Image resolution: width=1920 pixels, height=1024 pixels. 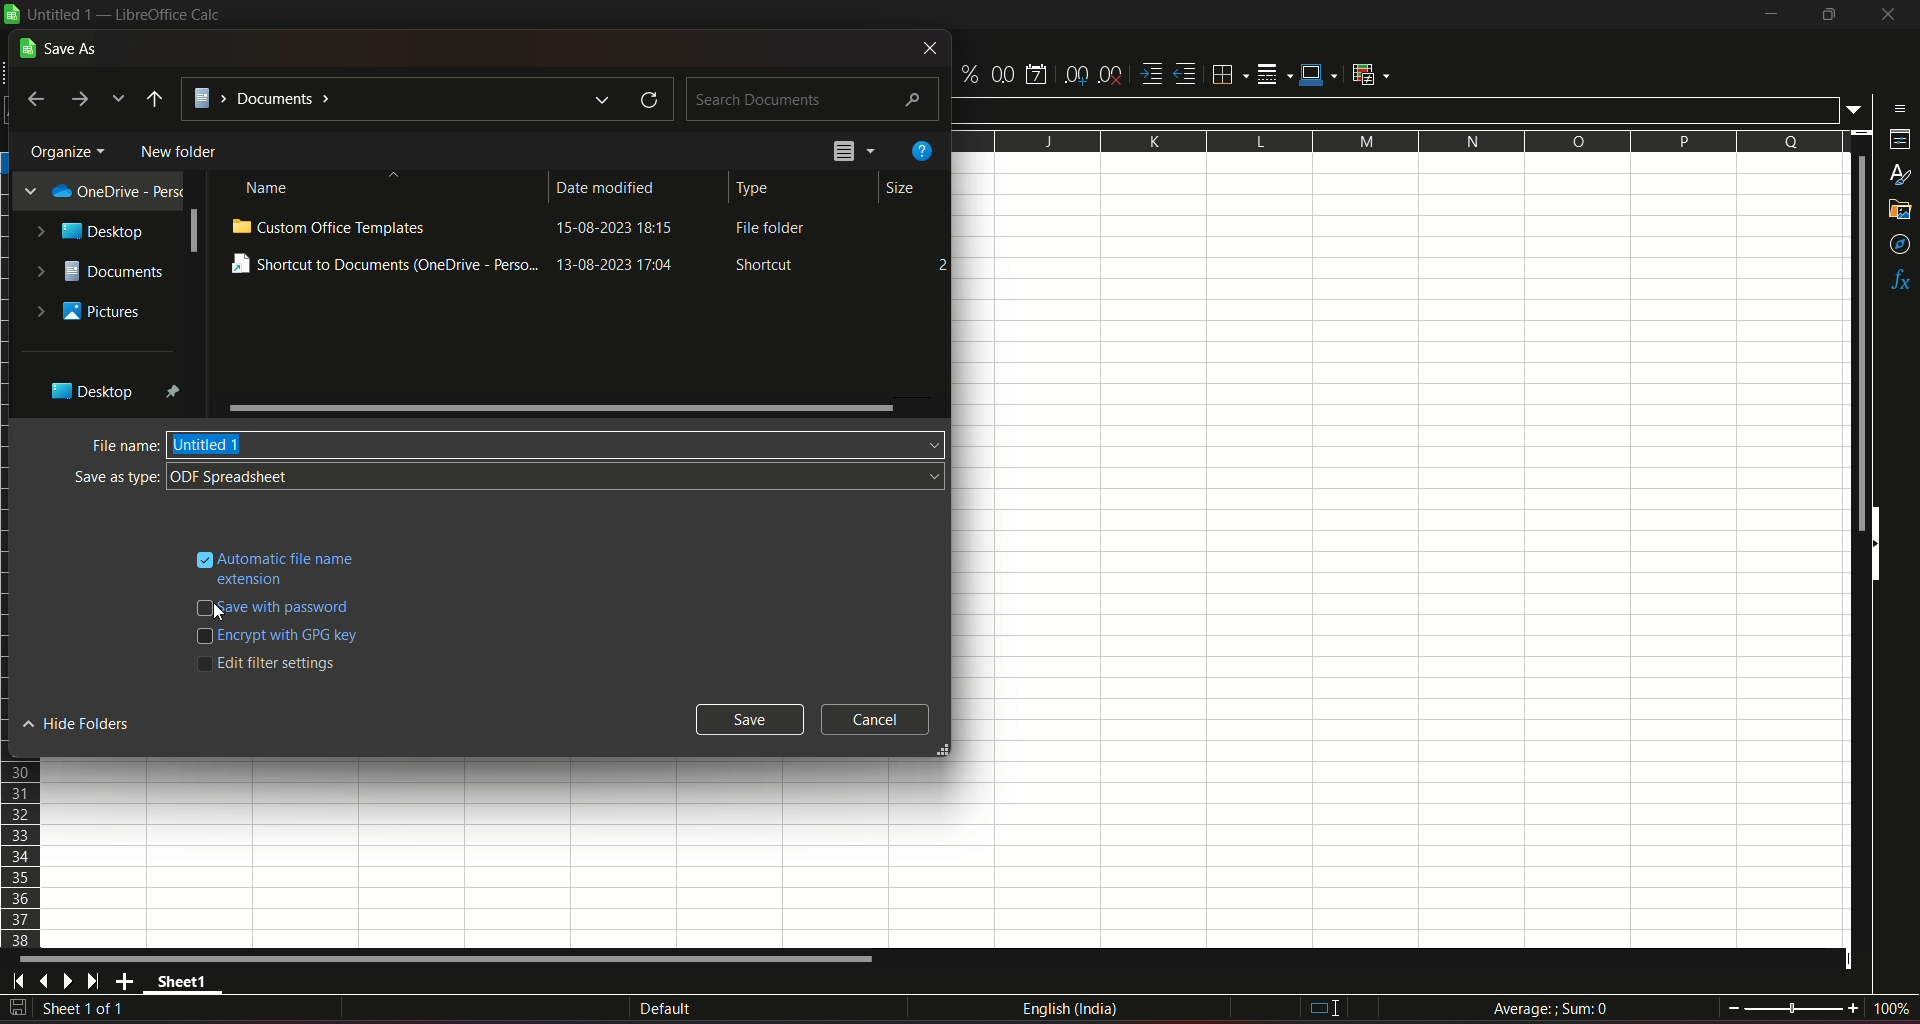 I want to click on desktop, so click(x=94, y=231).